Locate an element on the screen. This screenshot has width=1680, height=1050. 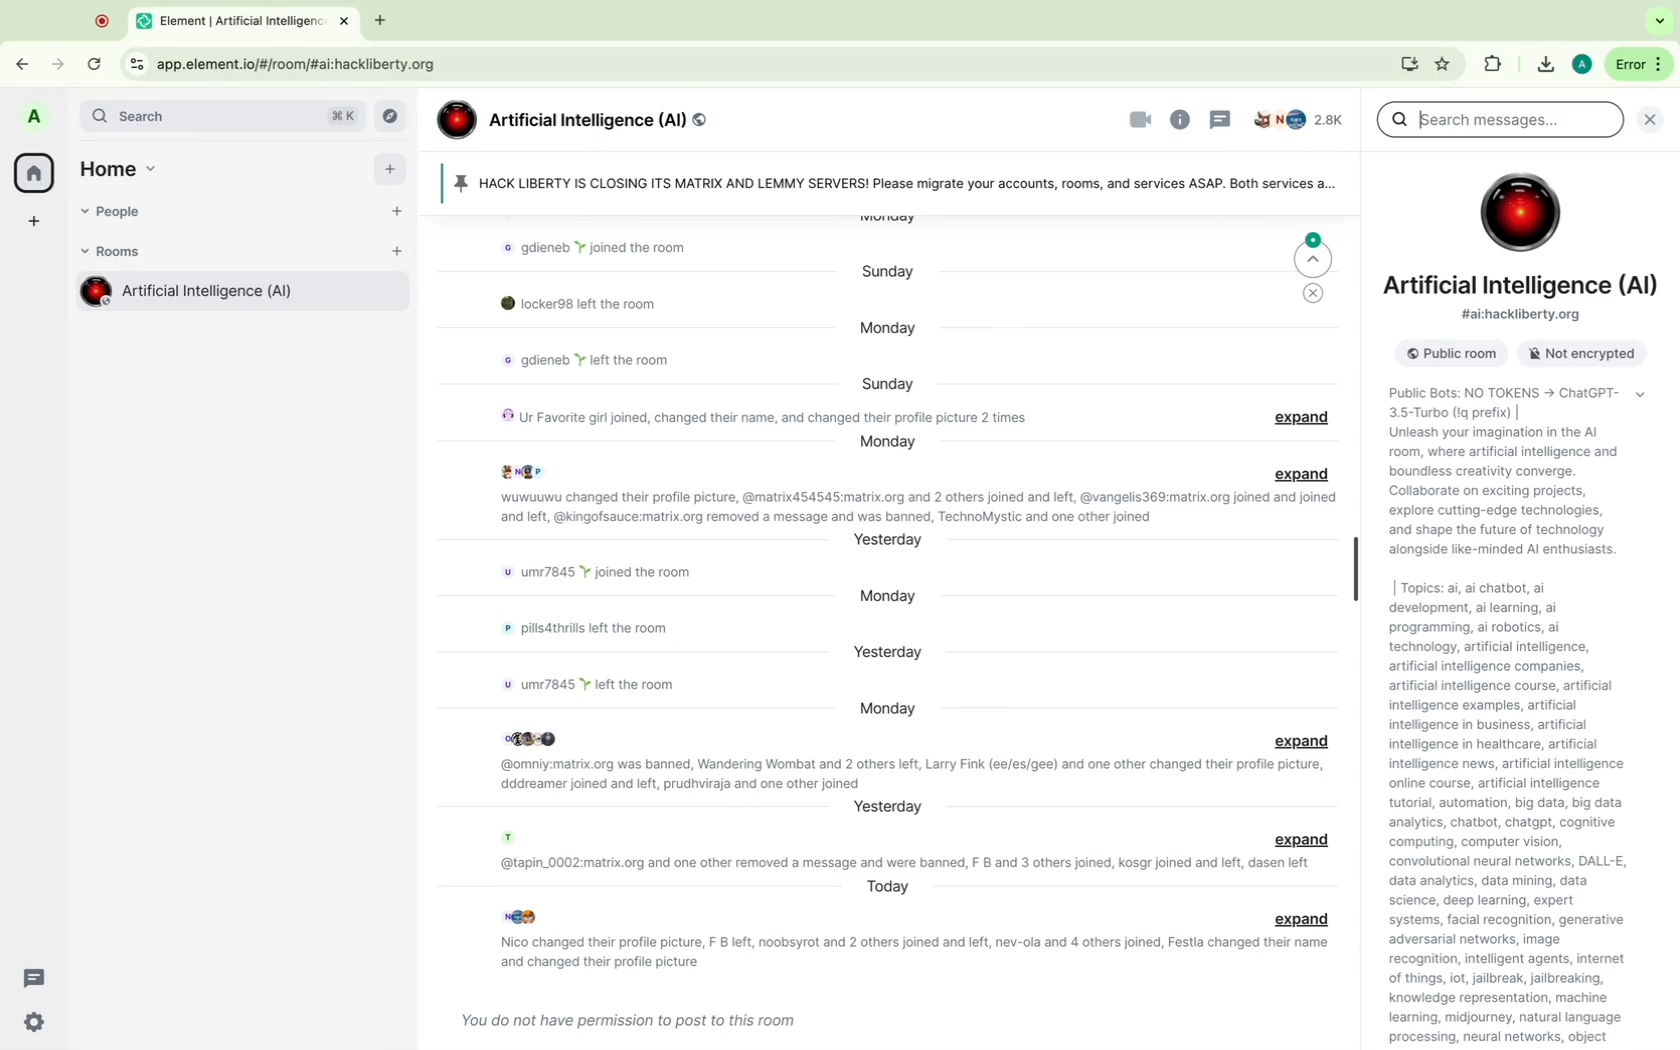
url is located at coordinates (303, 64).